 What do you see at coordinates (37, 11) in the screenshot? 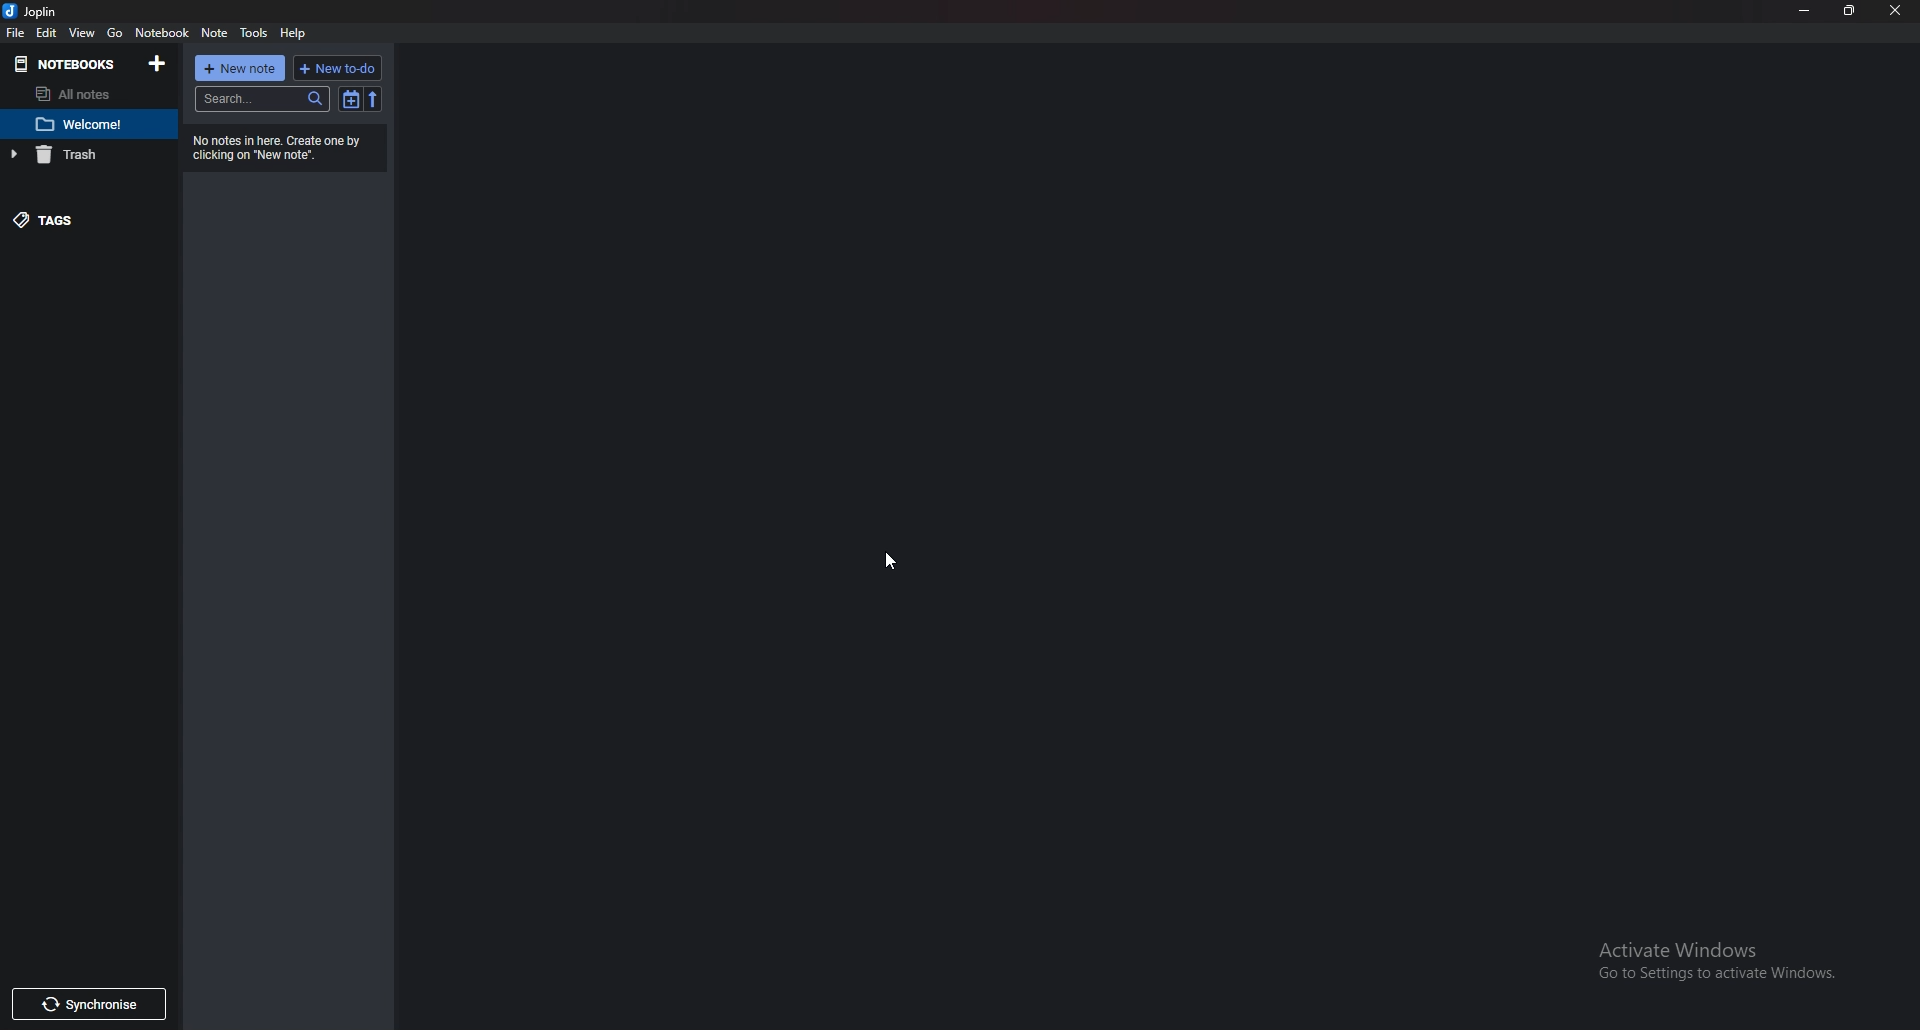
I see `joplin` at bounding box center [37, 11].